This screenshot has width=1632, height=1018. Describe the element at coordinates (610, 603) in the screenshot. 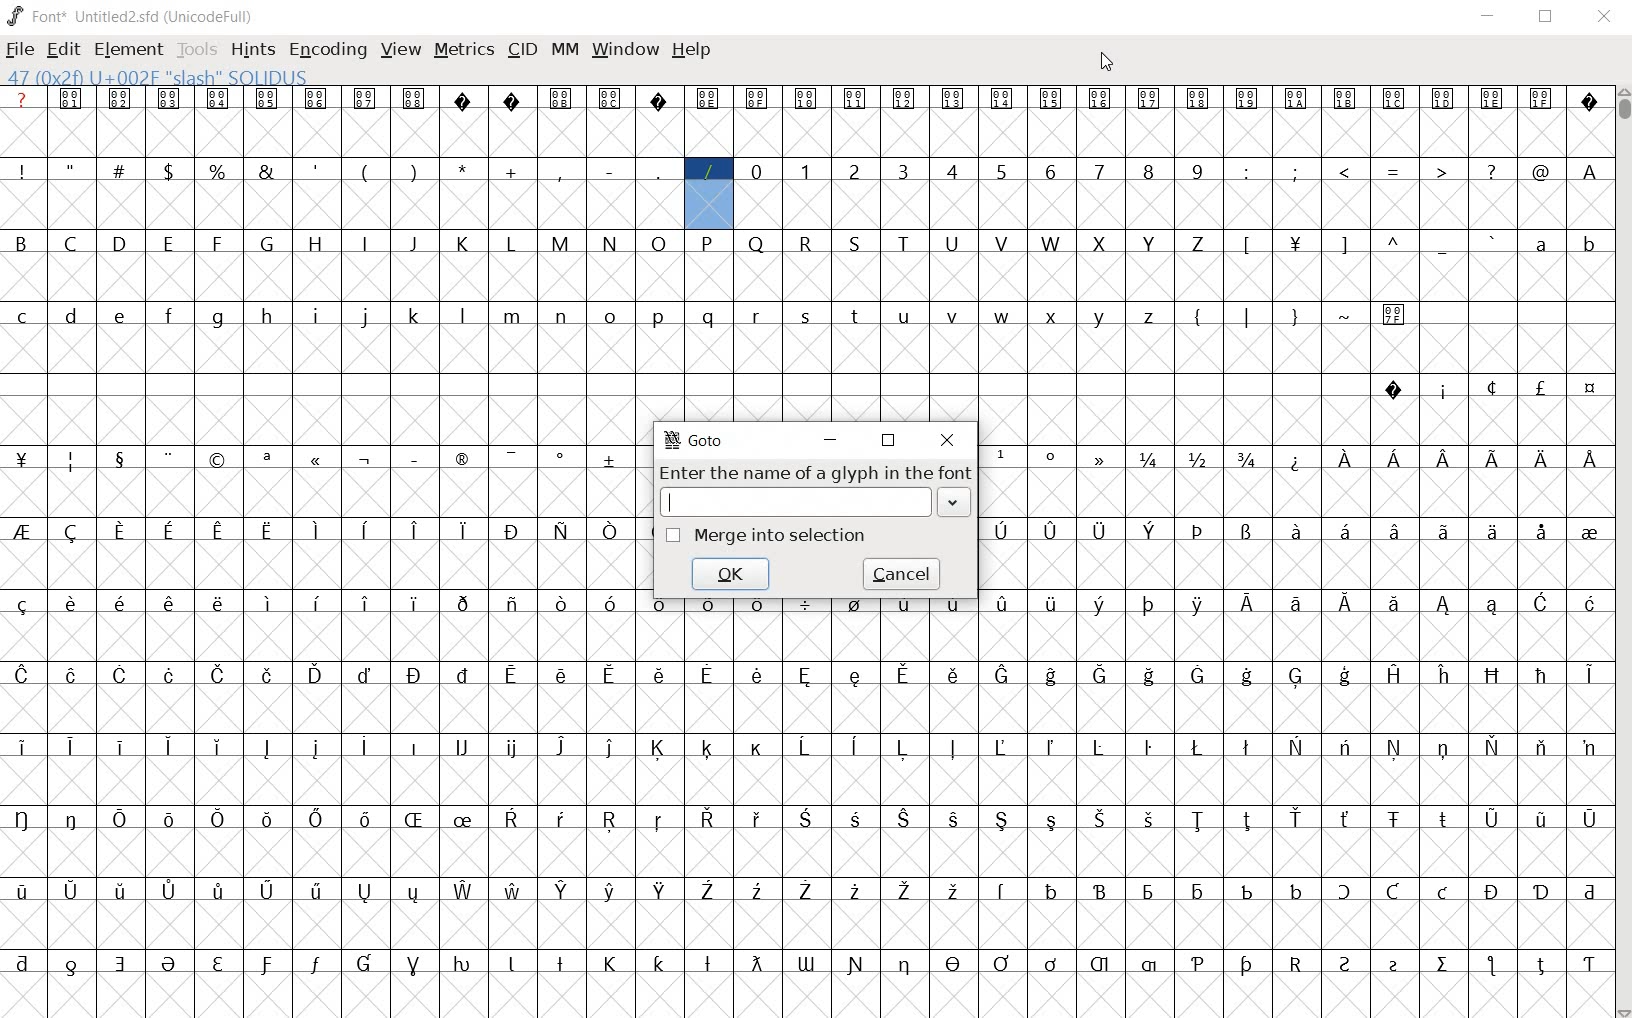

I see `glyph` at that location.